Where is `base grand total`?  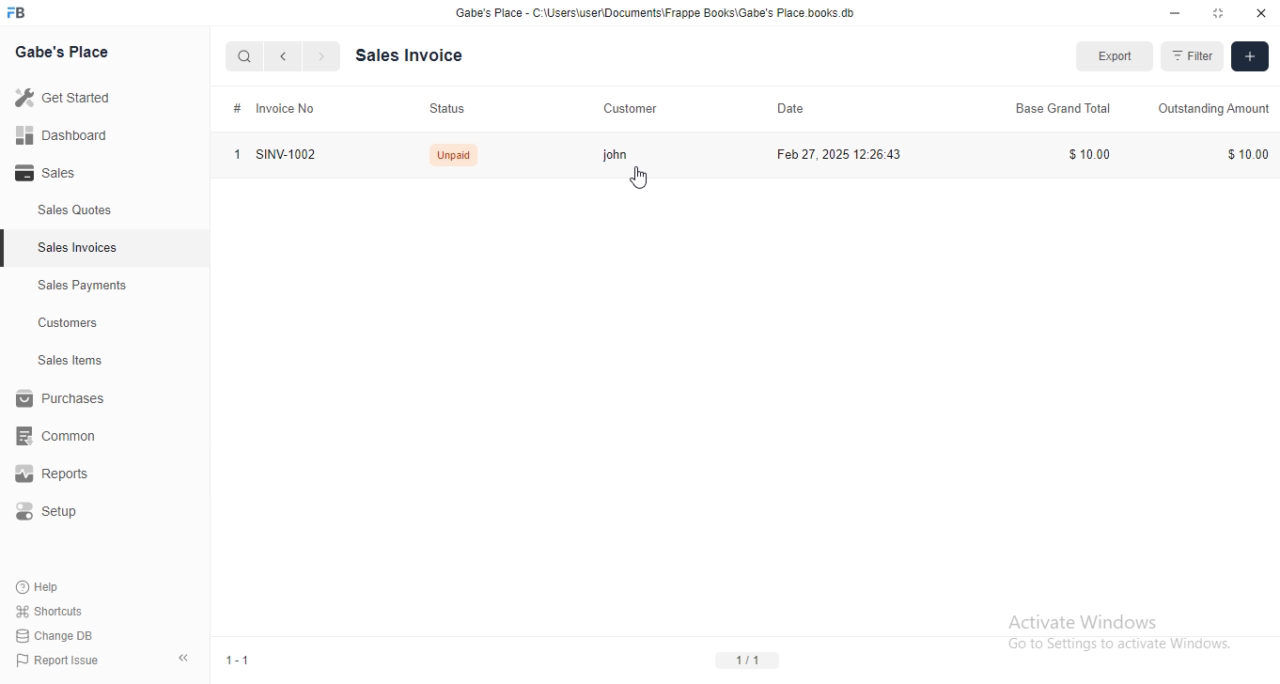
base grand total is located at coordinates (1063, 108).